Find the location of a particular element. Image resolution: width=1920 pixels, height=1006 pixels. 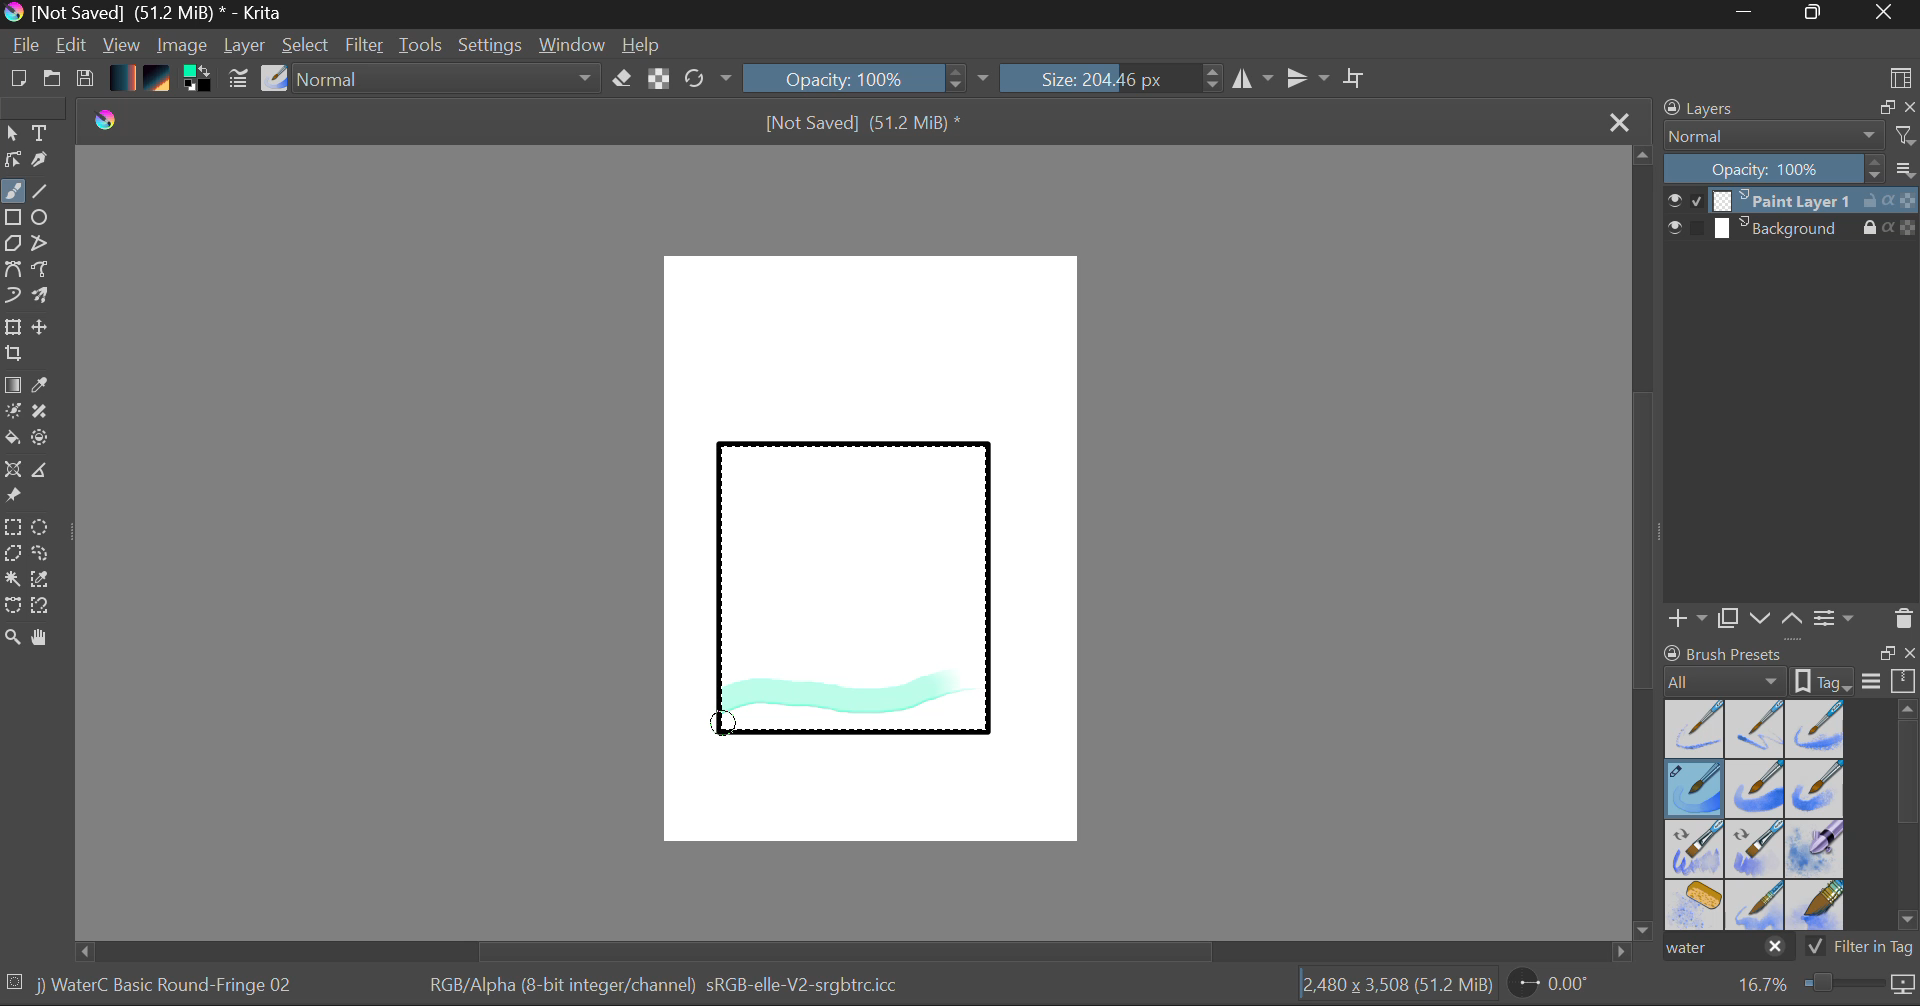

Scroll Bar is located at coordinates (1908, 819).